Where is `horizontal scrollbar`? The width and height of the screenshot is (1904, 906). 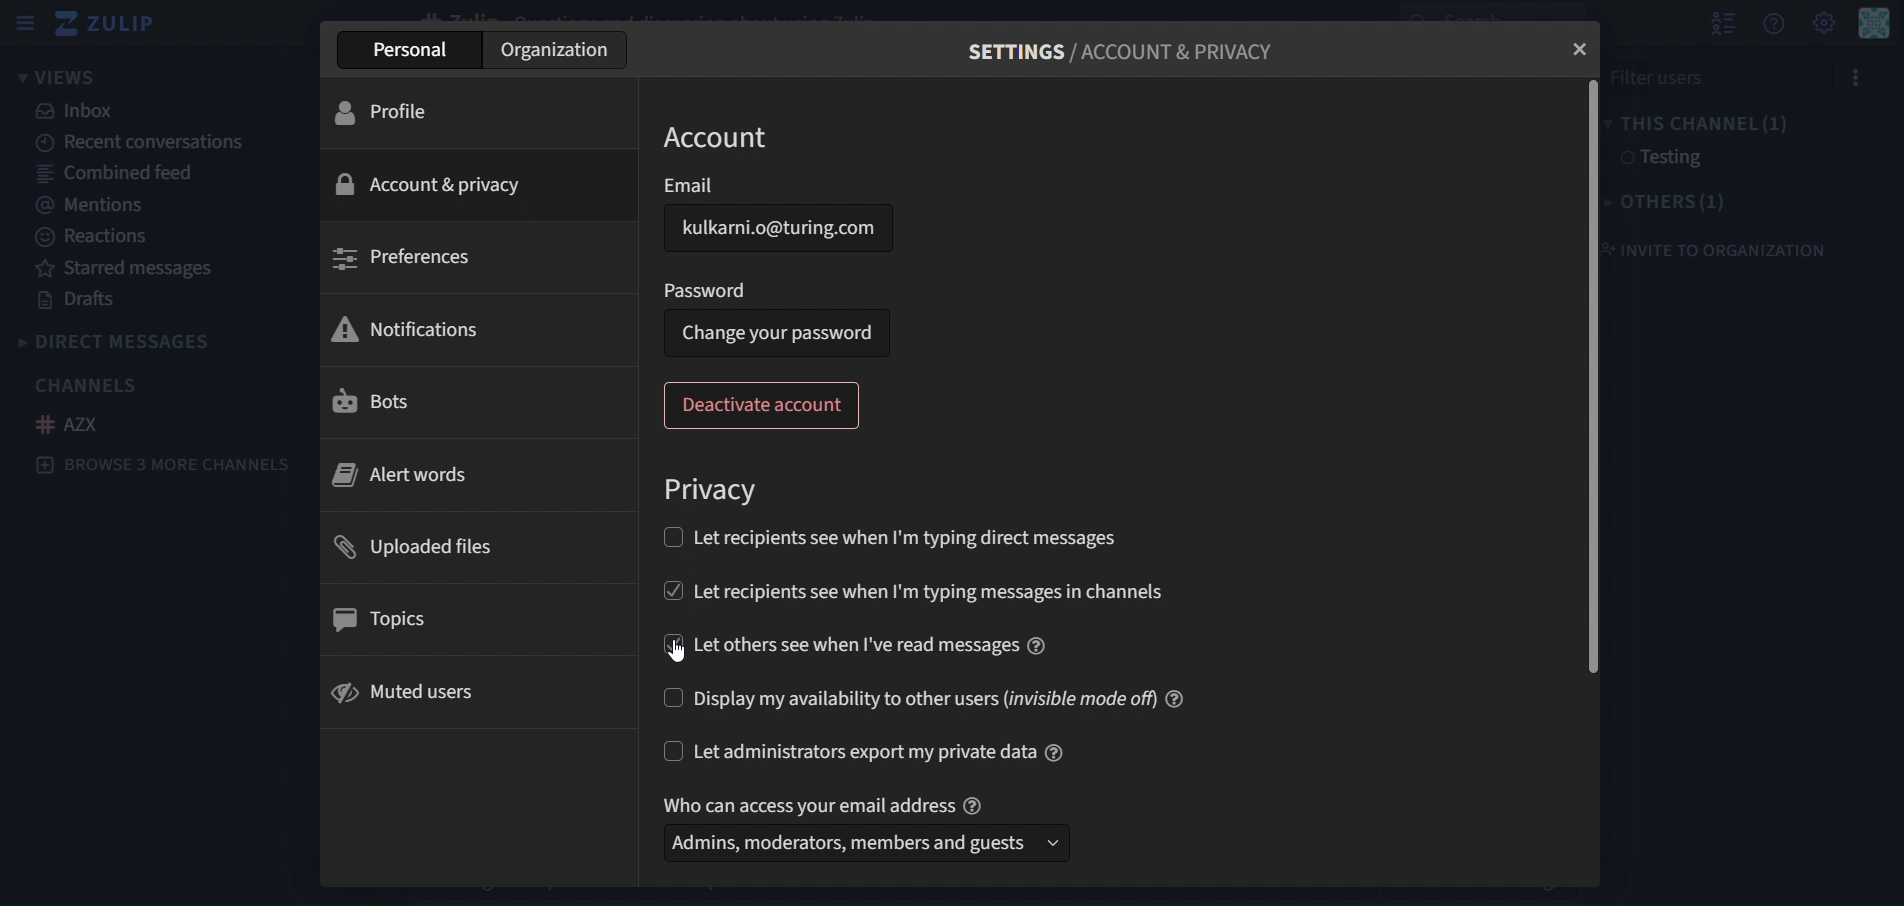
horizontal scrollbar is located at coordinates (1587, 376).